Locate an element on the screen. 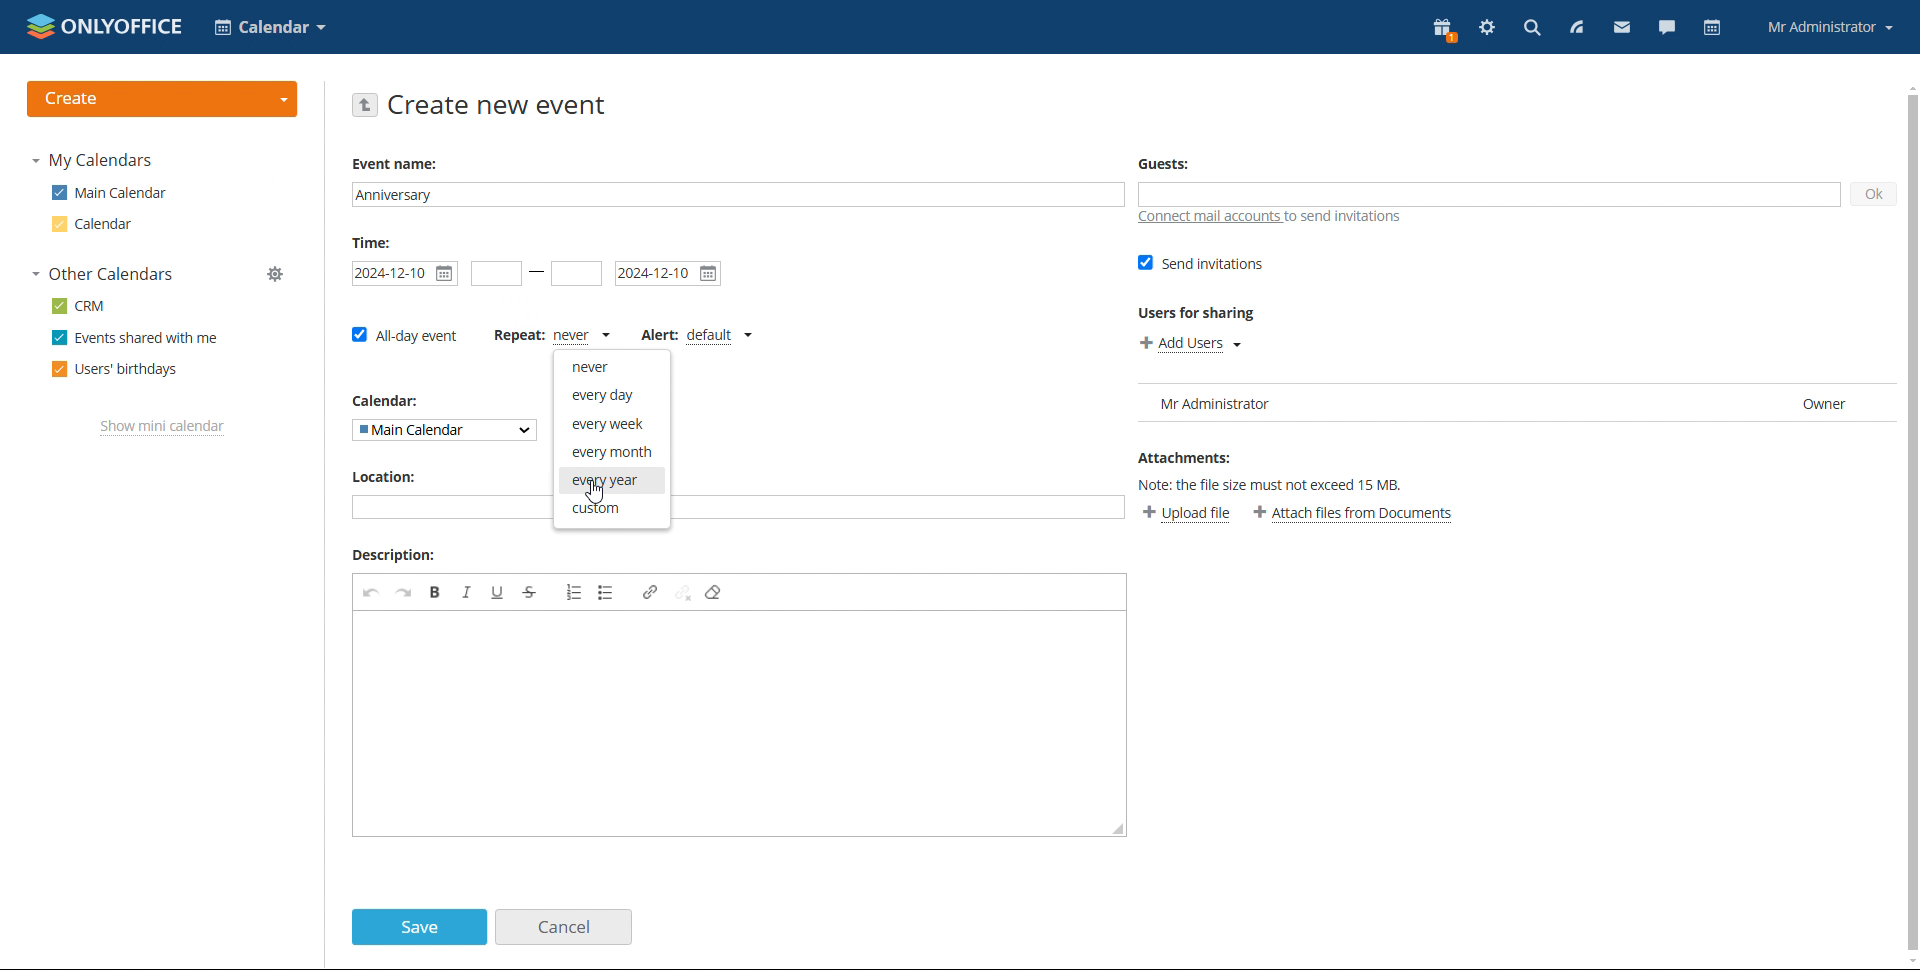  link is located at coordinates (651, 592).